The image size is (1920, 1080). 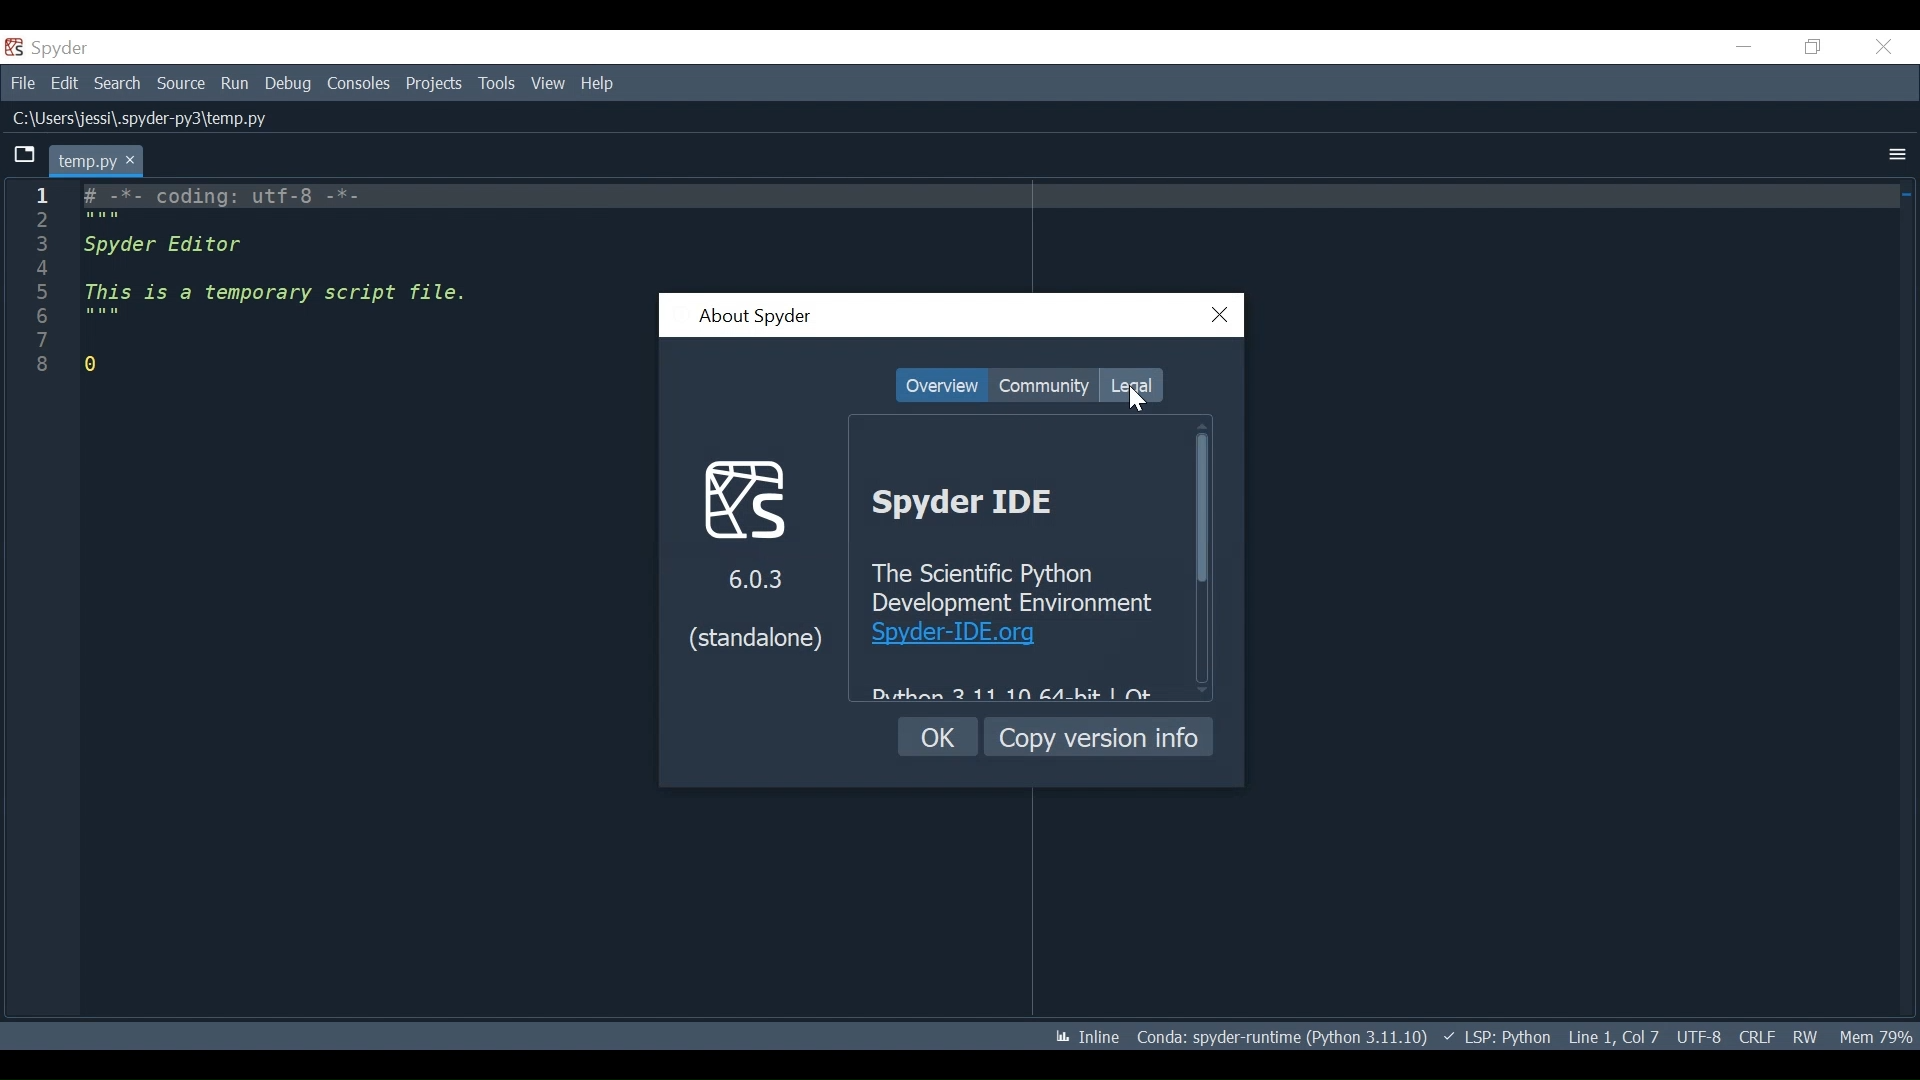 What do you see at coordinates (1079, 1038) in the screenshot?
I see `Inline` at bounding box center [1079, 1038].